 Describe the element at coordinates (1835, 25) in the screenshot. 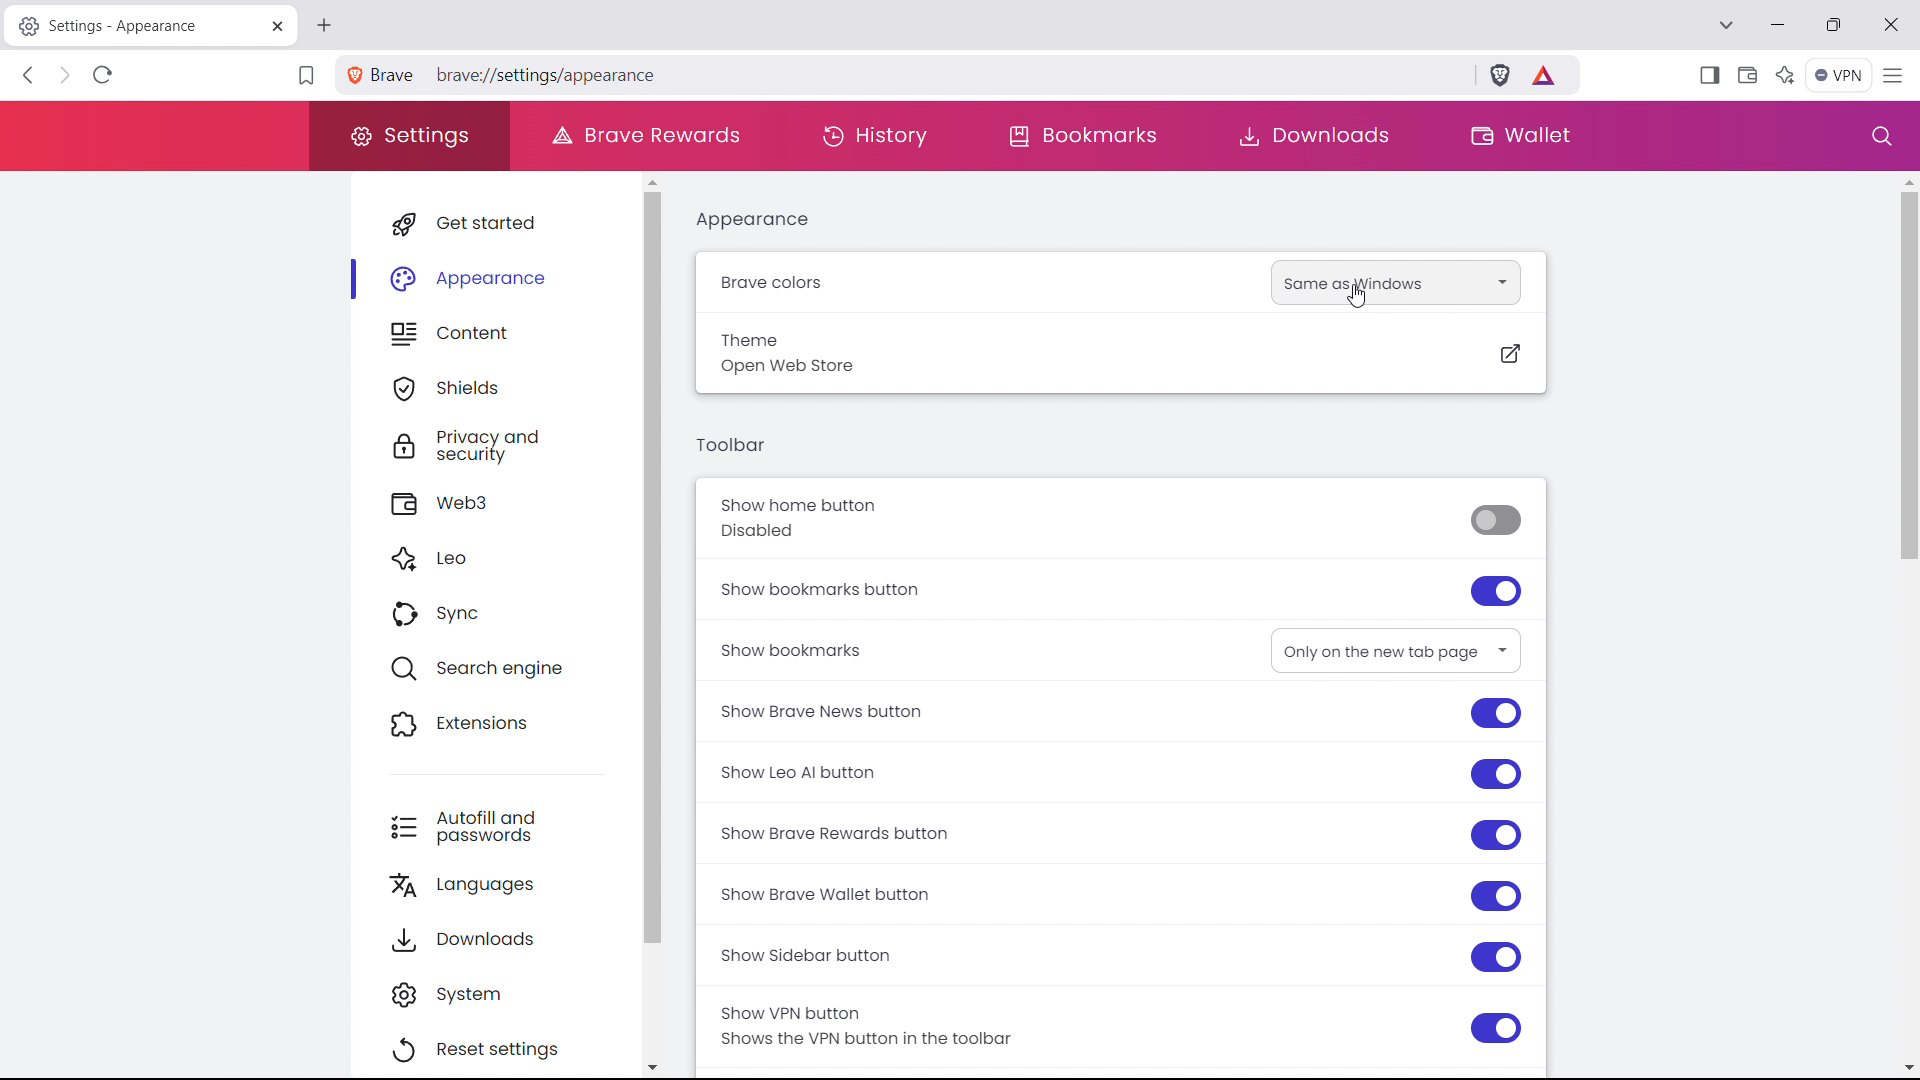

I see `maximize` at that location.